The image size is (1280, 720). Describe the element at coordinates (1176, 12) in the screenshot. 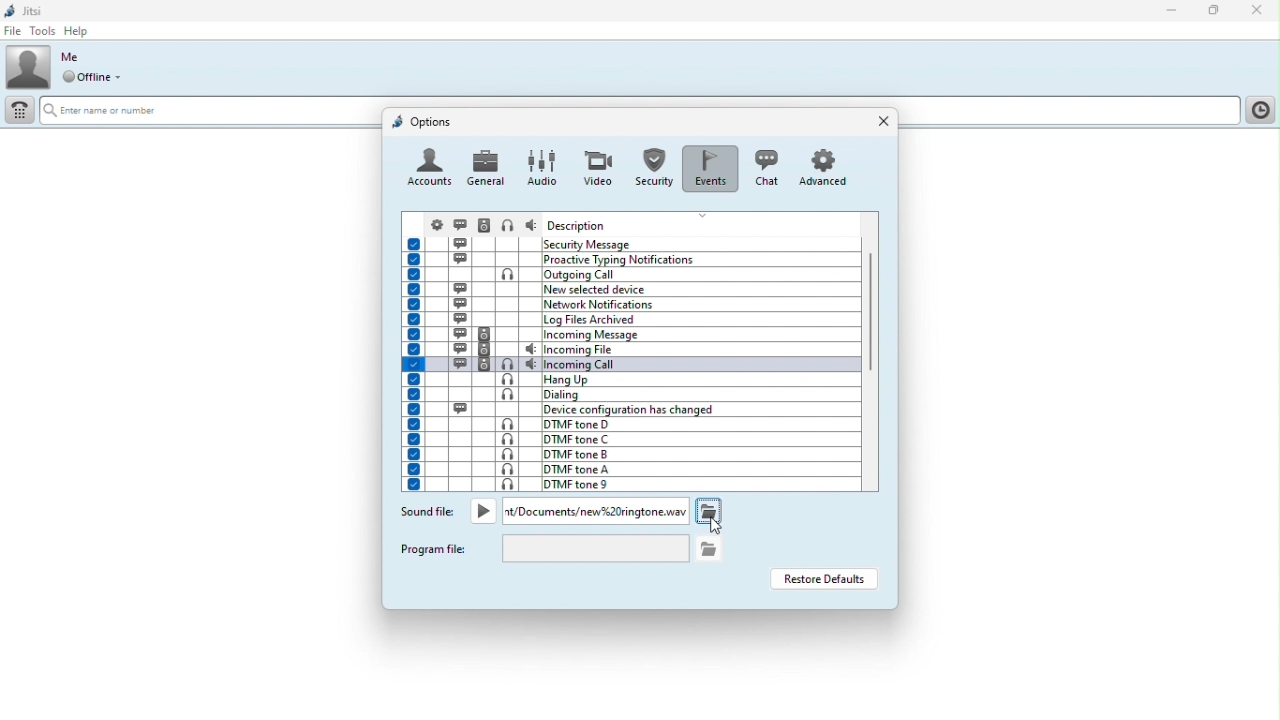

I see `Minimise` at that location.